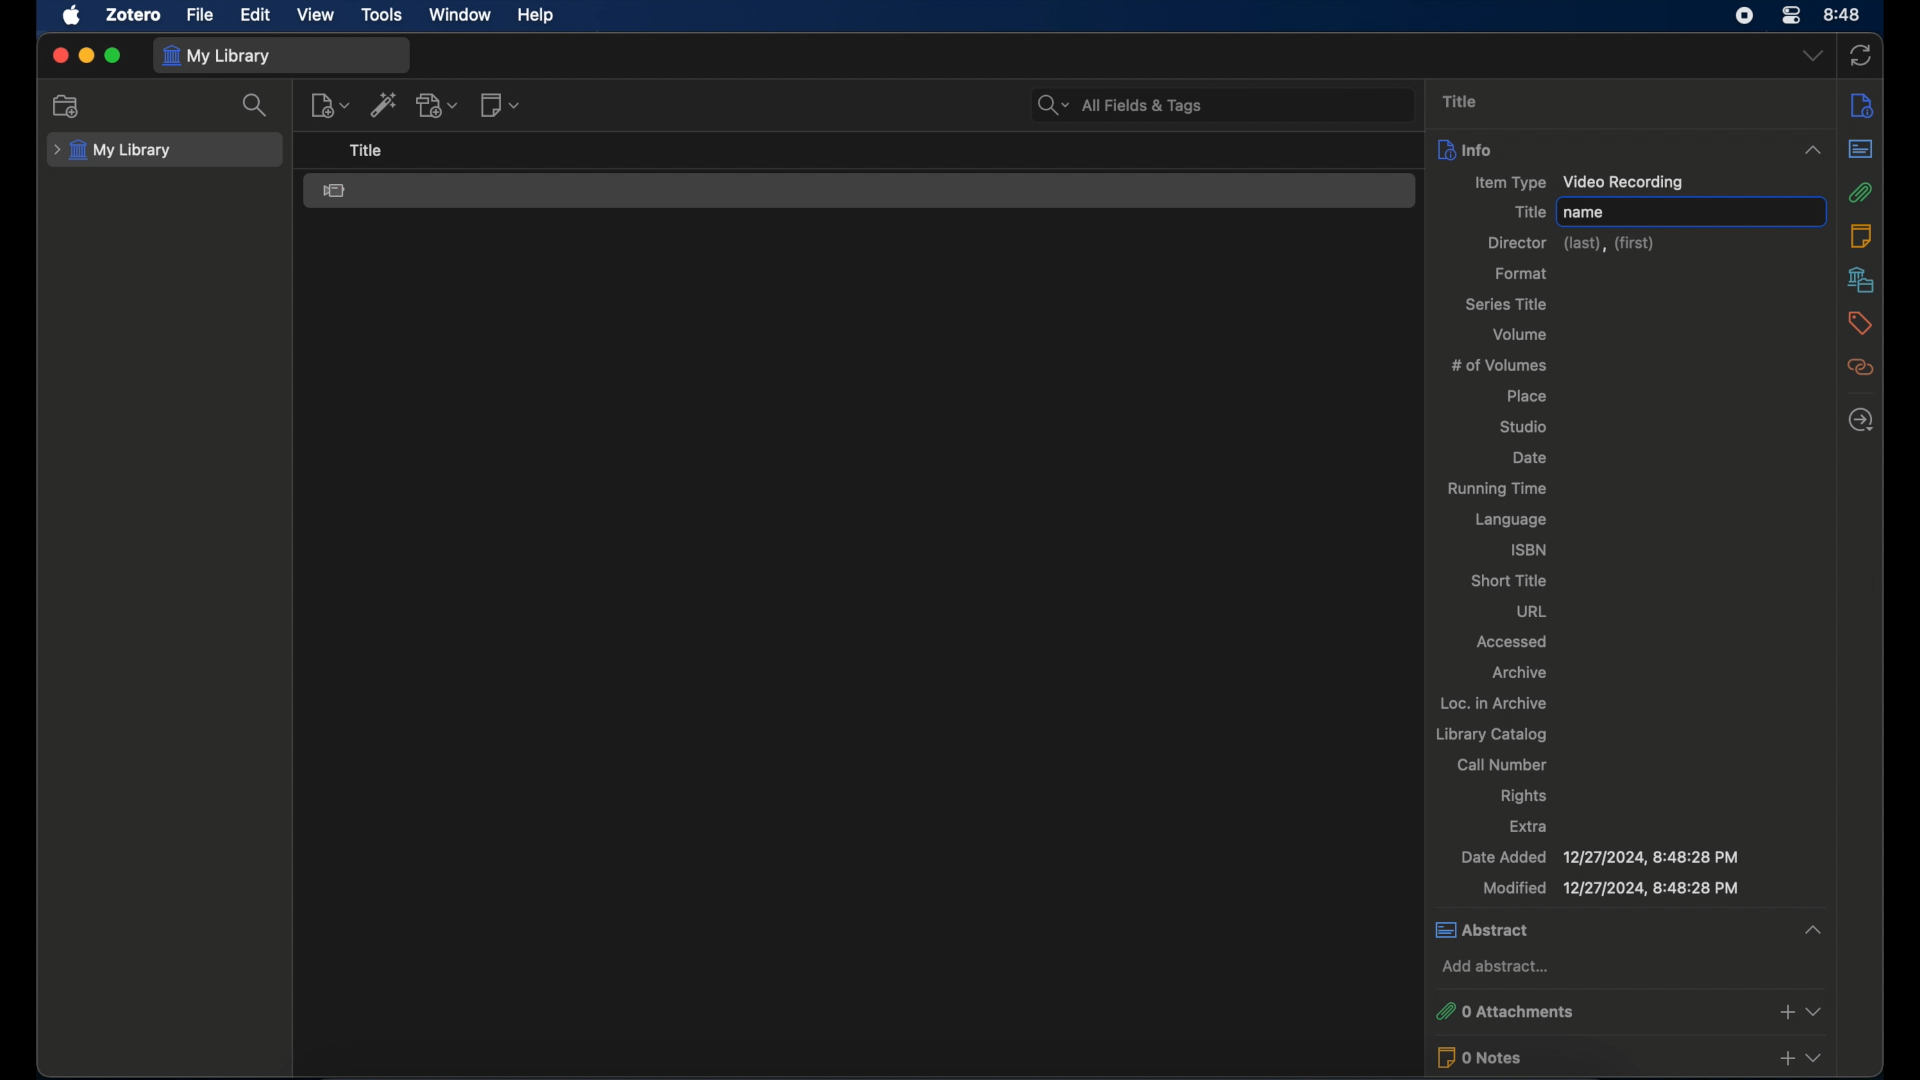 This screenshot has width=1920, height=1080. I want to click on sync, so click(1862, 56).